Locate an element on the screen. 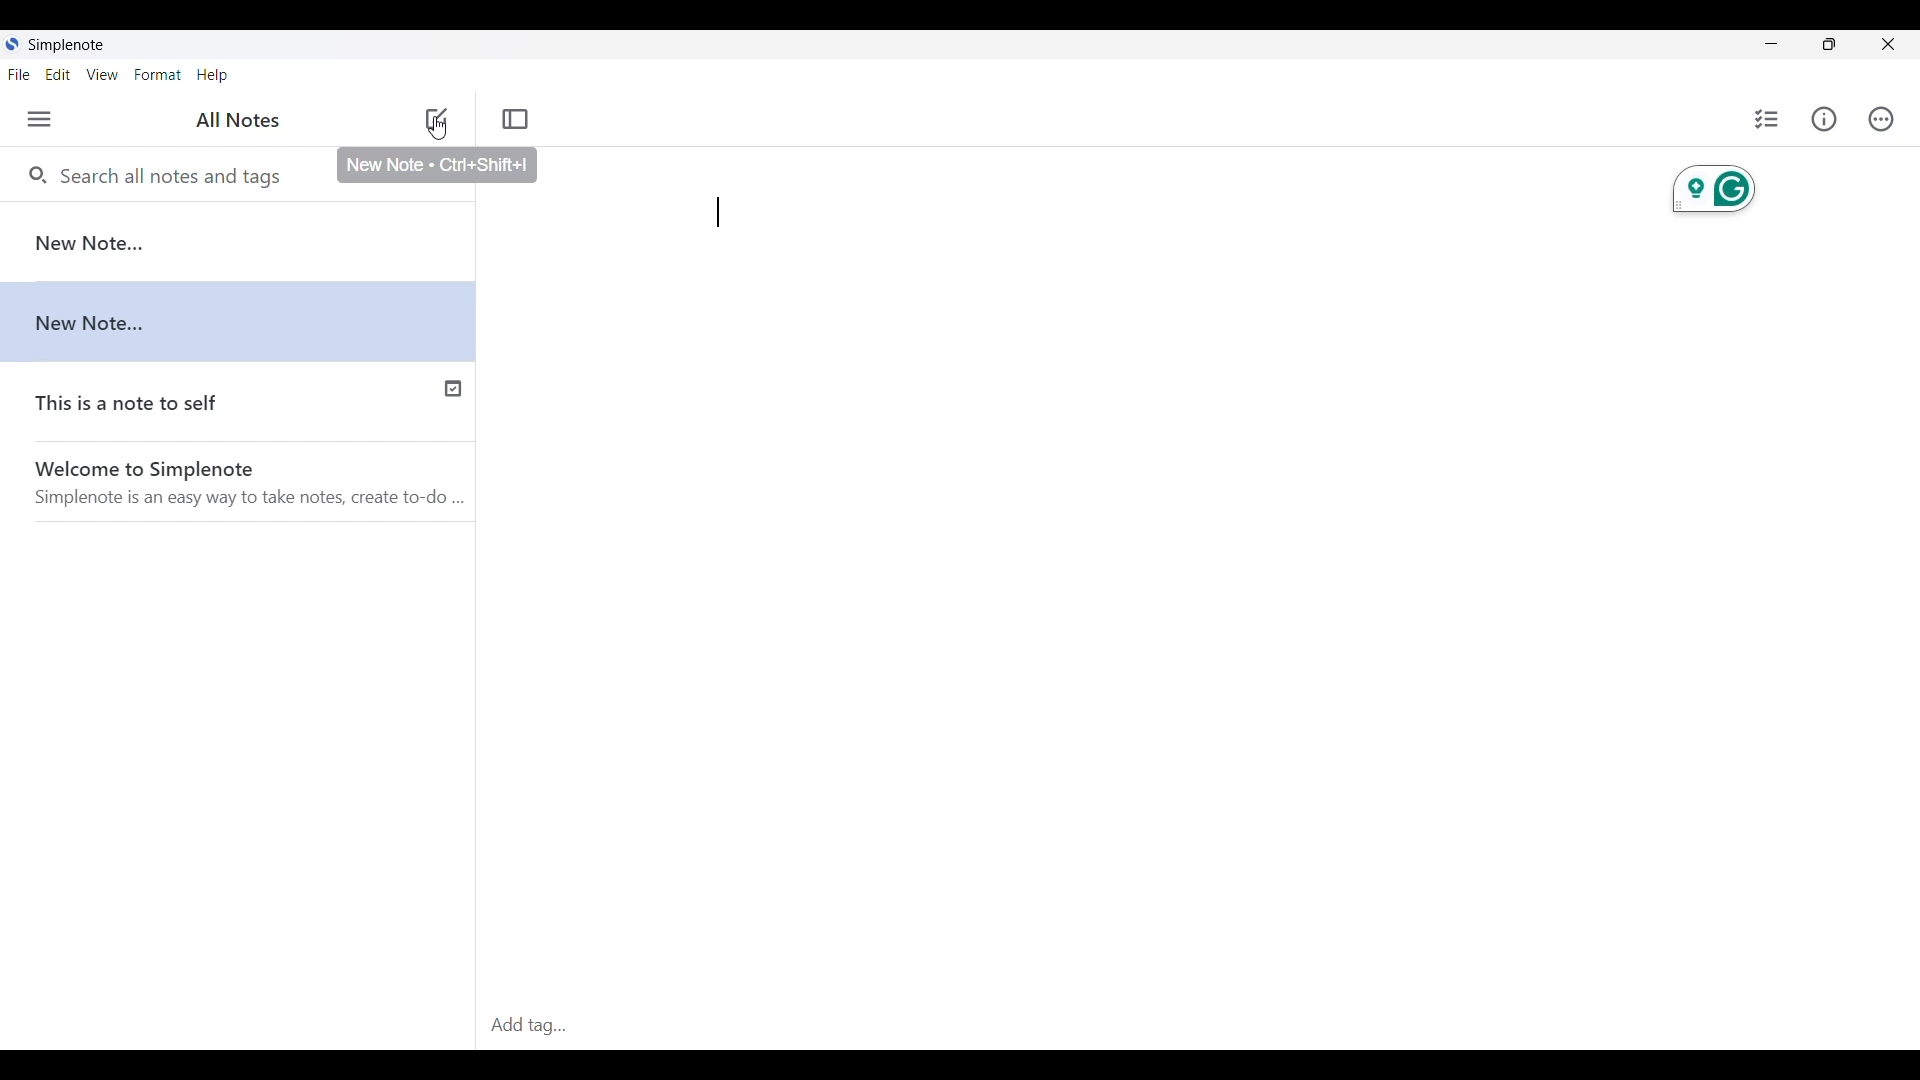 Image resolution: width=1920 pixels, height=1080 pixels. Click to add new note is located at coordinates (435, 119).